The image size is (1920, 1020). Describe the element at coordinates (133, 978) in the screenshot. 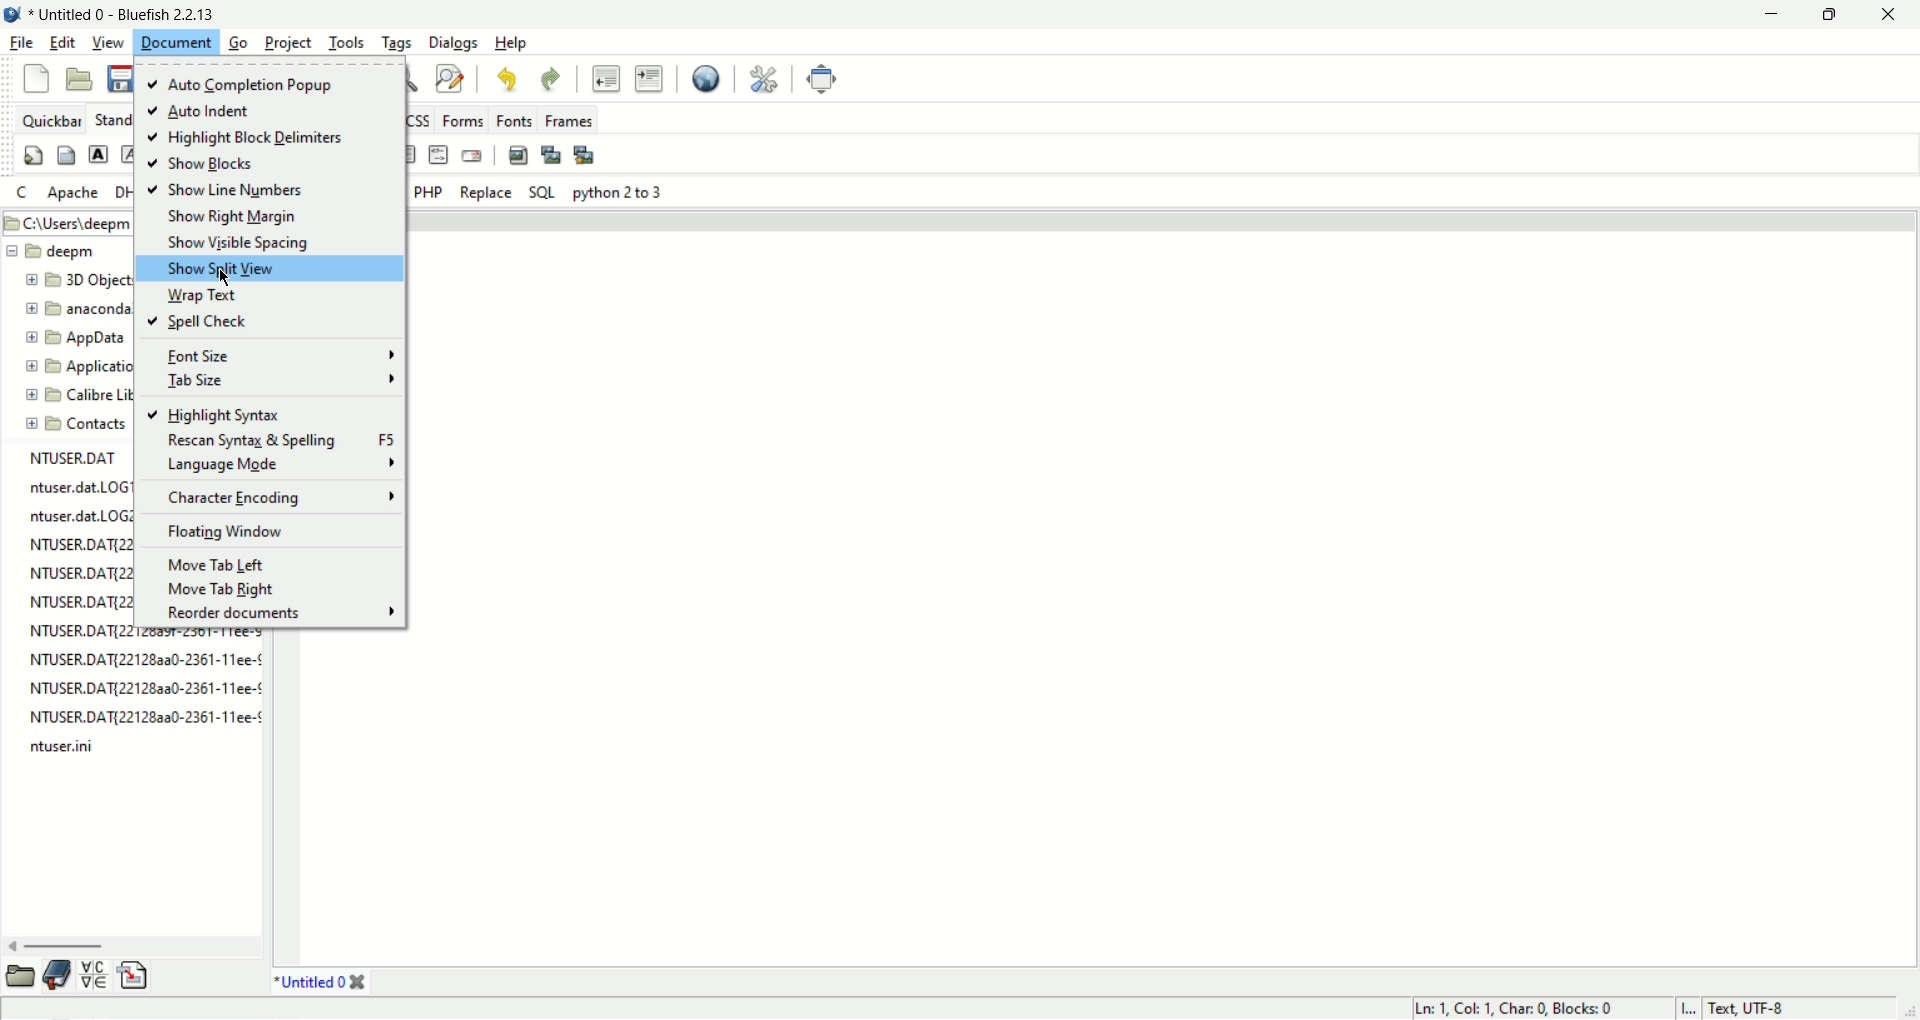

I see `snippets` at that location.